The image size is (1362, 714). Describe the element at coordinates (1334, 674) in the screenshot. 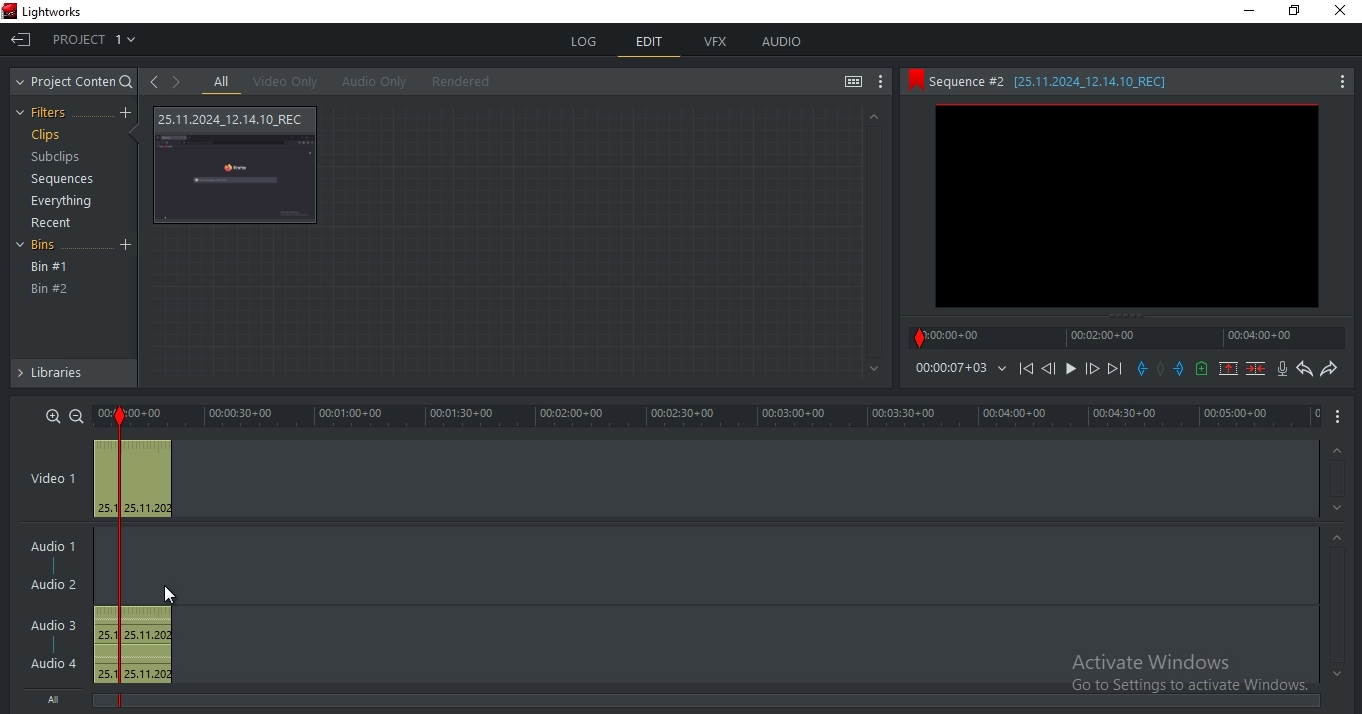

I see `Bottom` at that location.